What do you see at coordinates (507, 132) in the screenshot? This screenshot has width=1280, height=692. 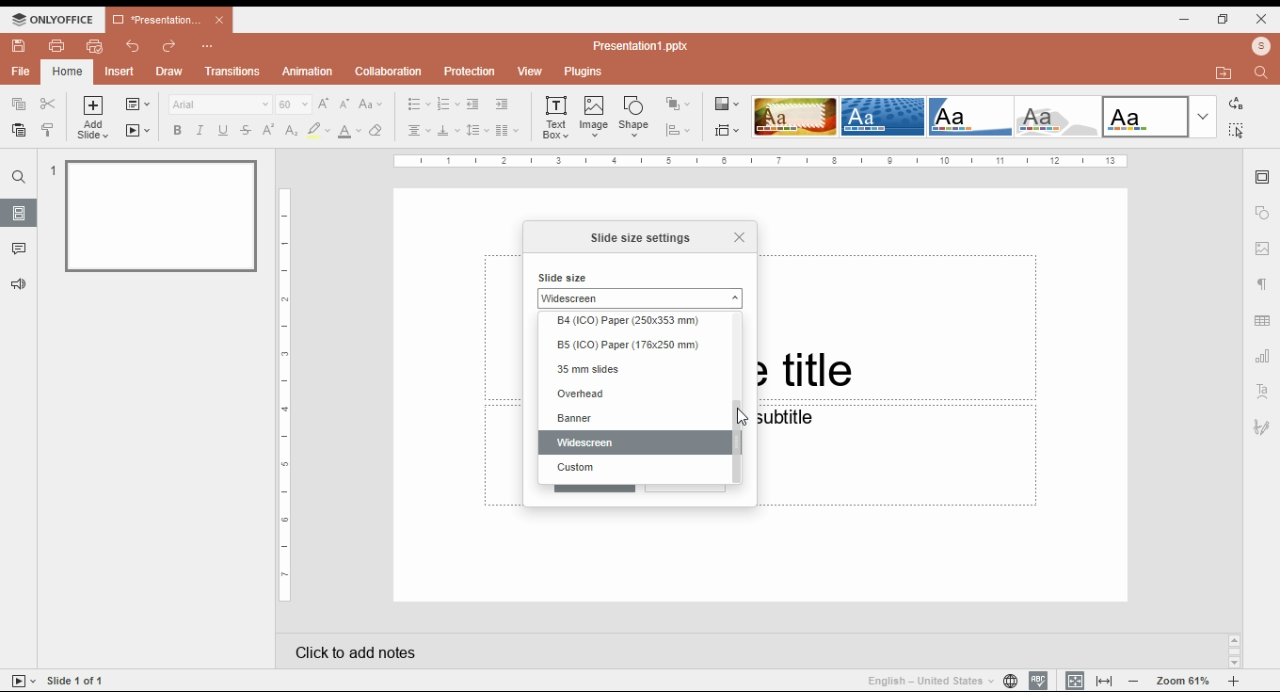 I see `insert columns` at bounding box center [507, 132].